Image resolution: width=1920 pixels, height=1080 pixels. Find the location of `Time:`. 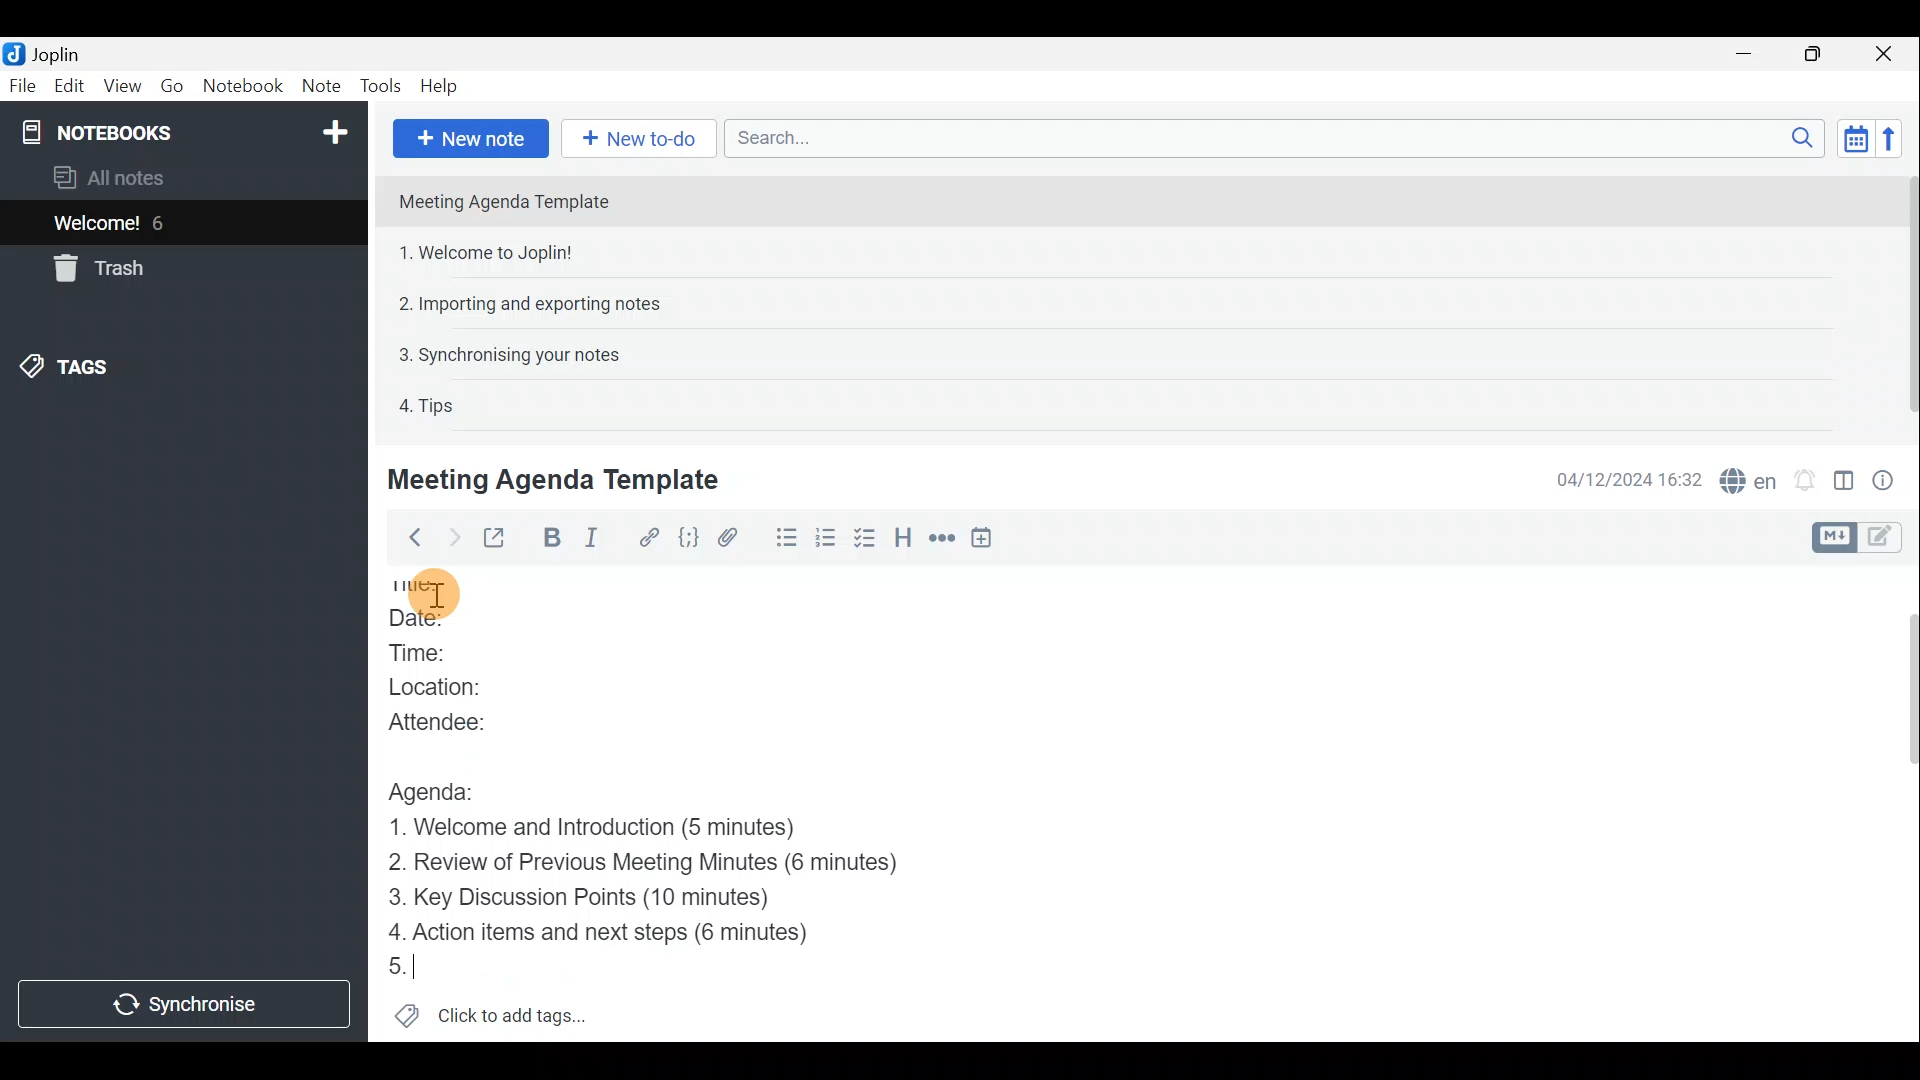

Time: is located at coordinates (428, 653).